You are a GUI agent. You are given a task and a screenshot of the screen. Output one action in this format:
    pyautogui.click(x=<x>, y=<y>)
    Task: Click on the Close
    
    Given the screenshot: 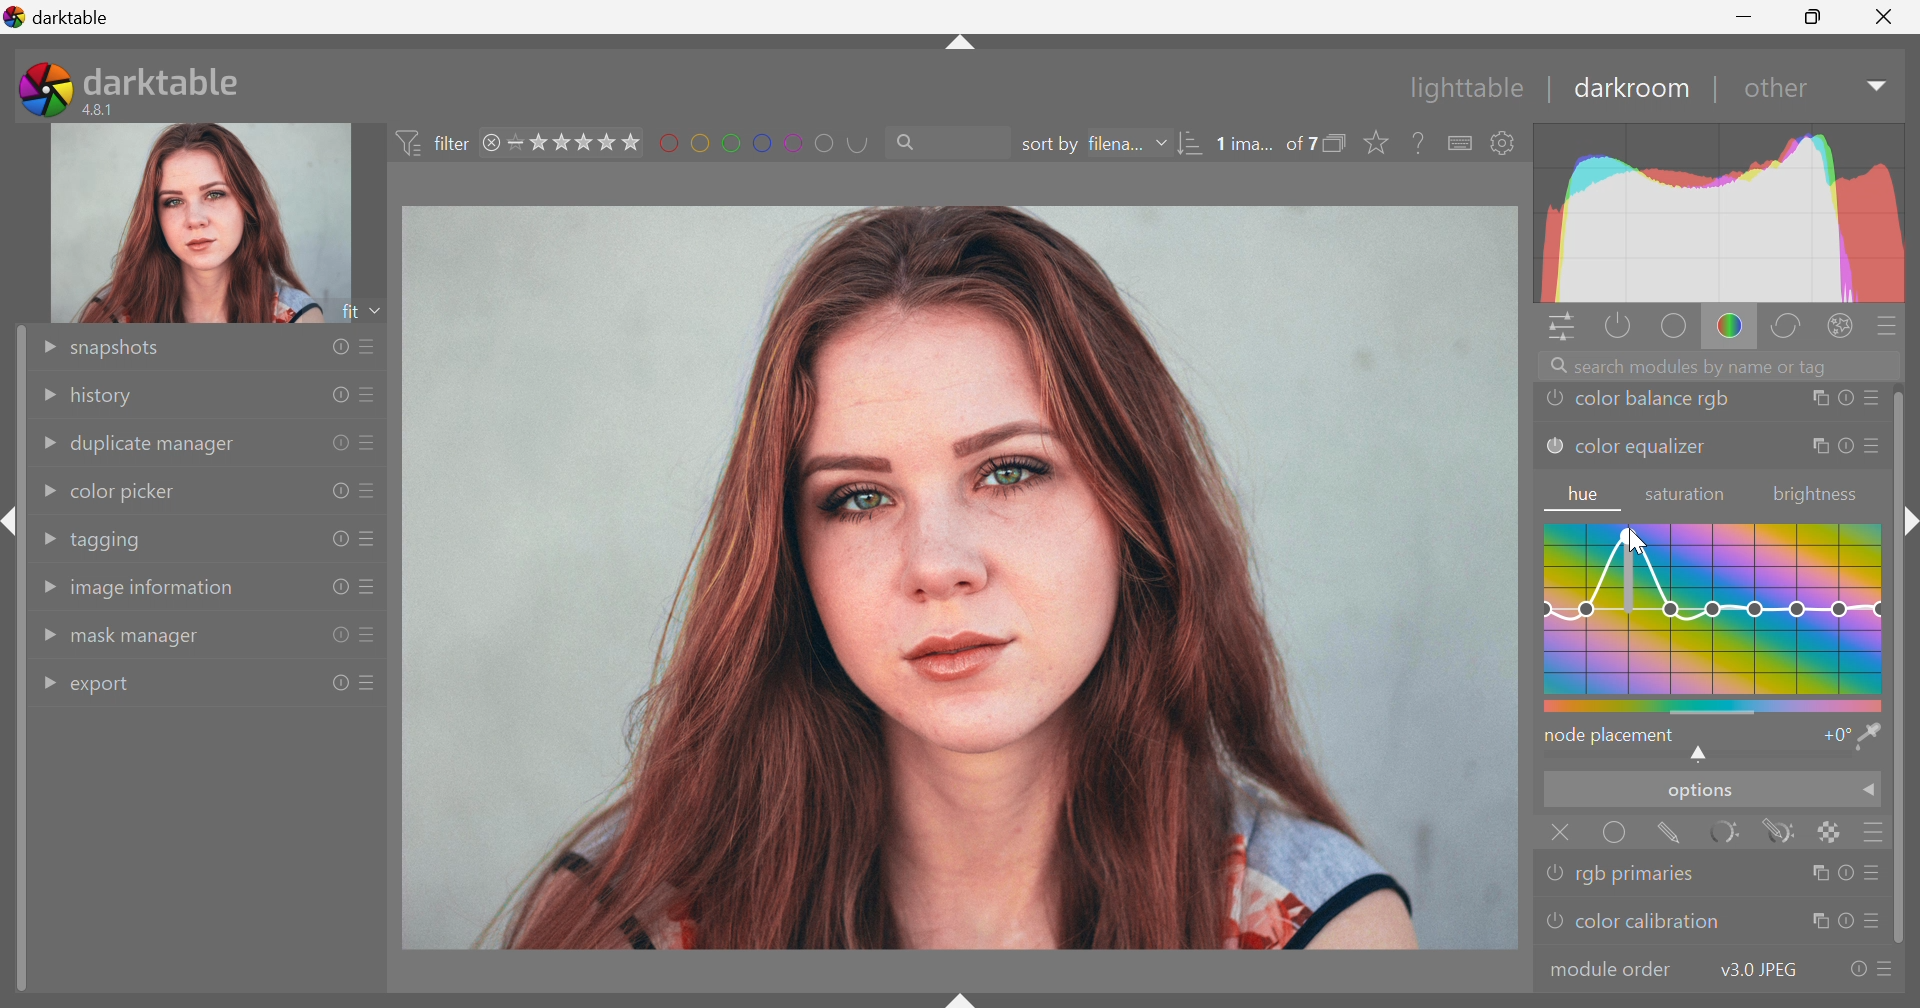 What is the action you would take?
    pyautogui.click(x=1558, y=831)
    